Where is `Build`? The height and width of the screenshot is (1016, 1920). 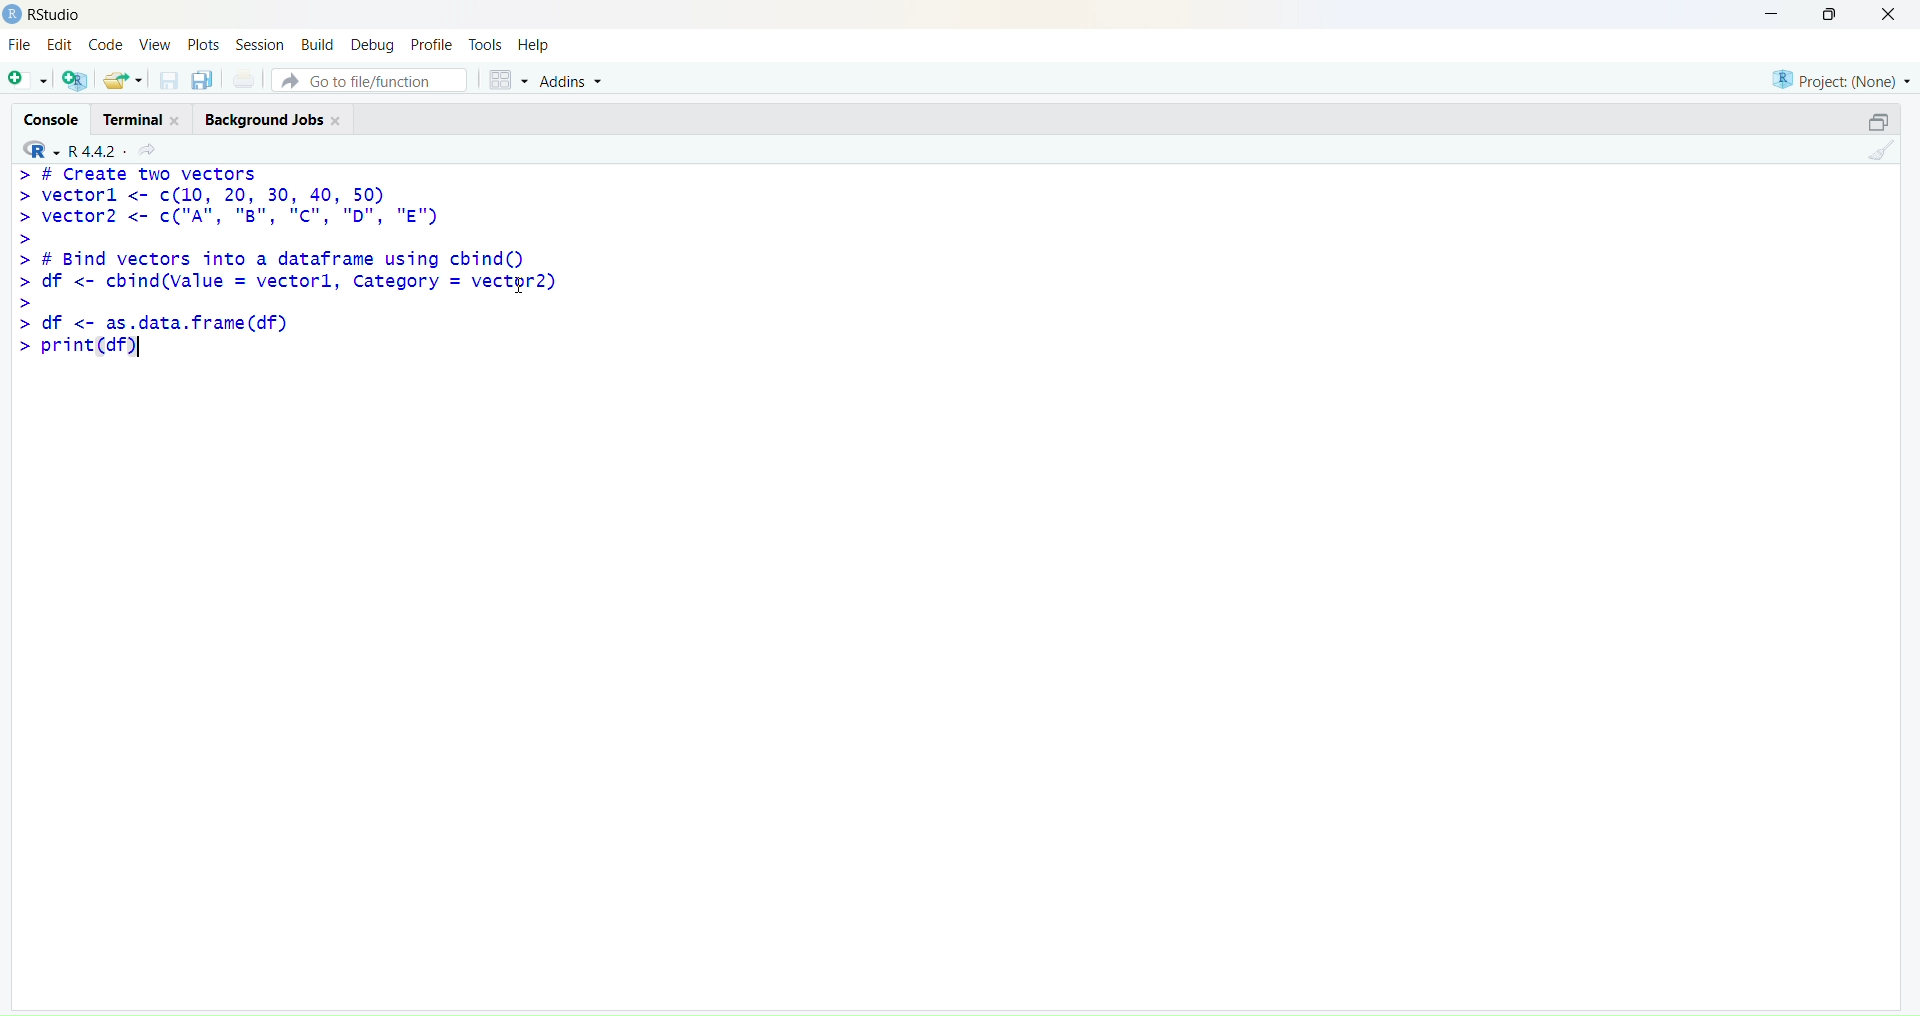
Build is located at coordinates (318, 43).